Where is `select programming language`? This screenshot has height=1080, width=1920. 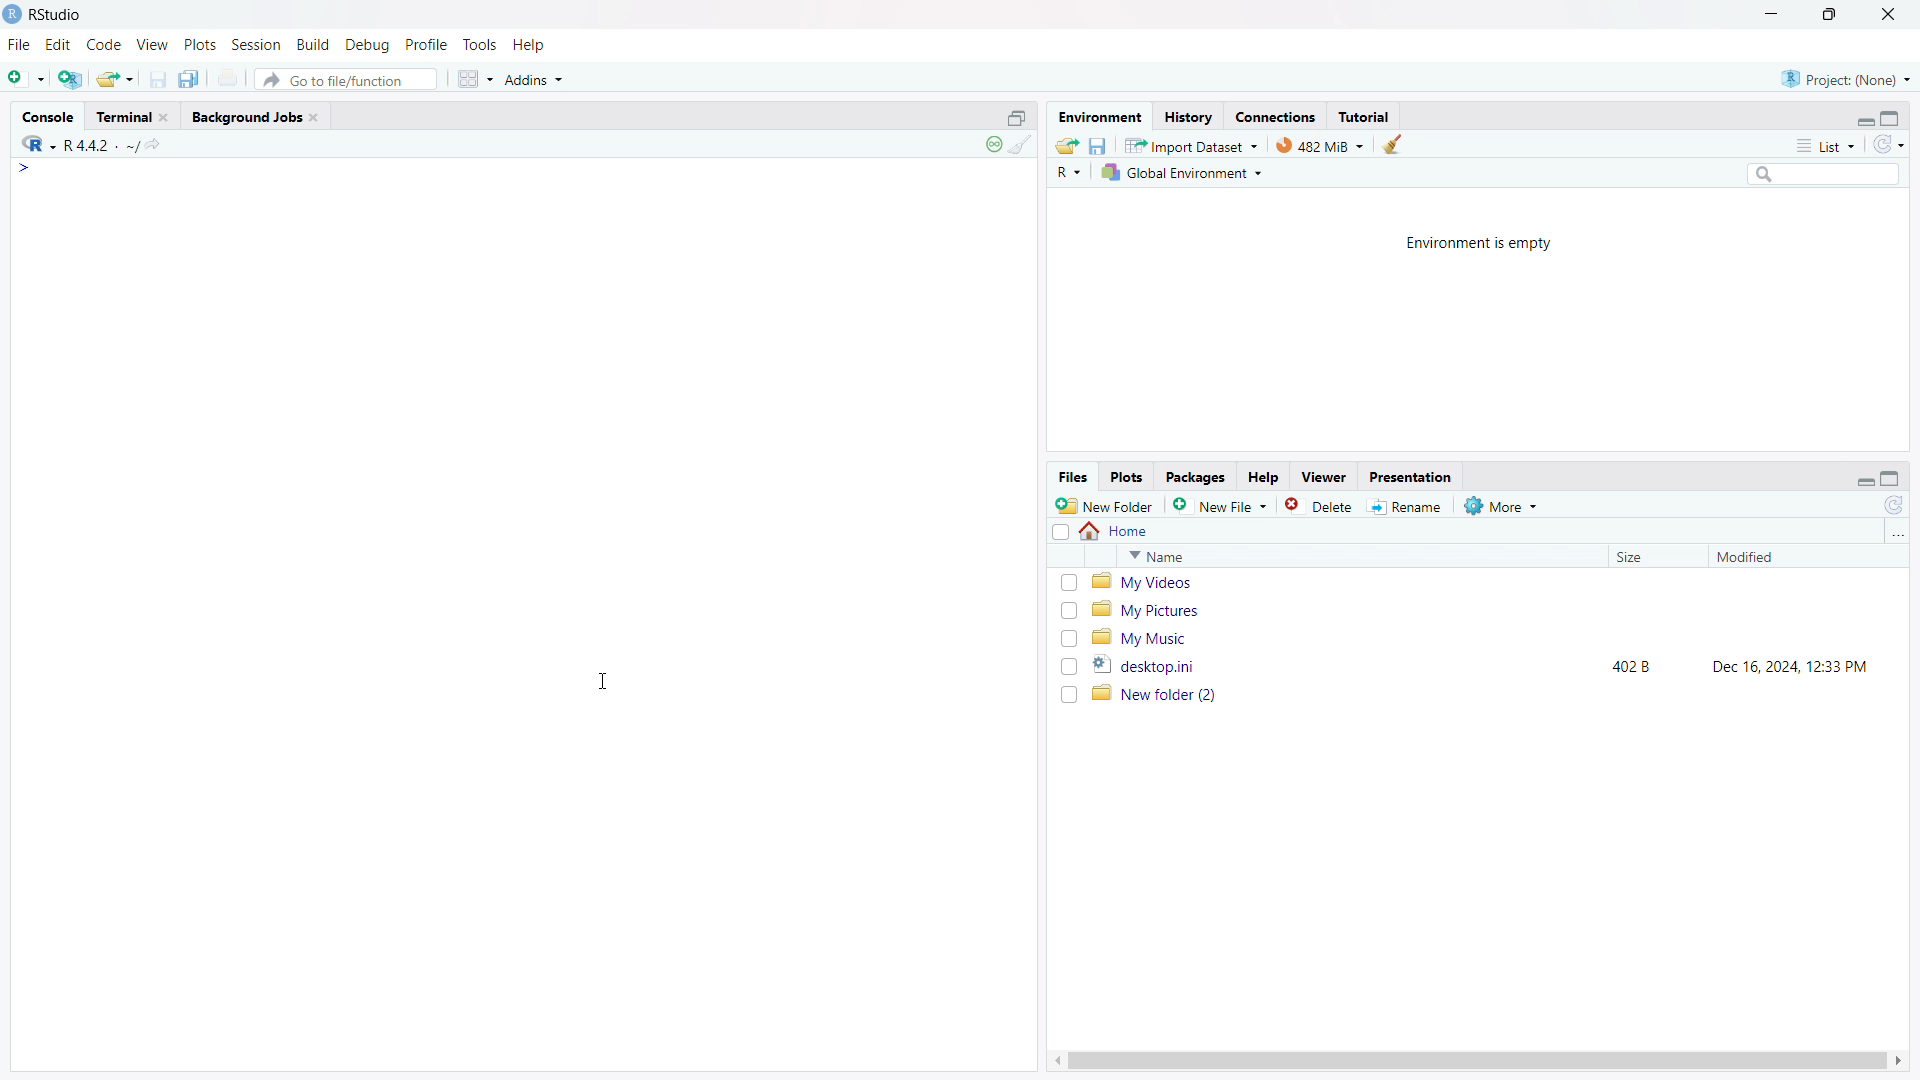
select programming language is located at coordinates (38, 142).